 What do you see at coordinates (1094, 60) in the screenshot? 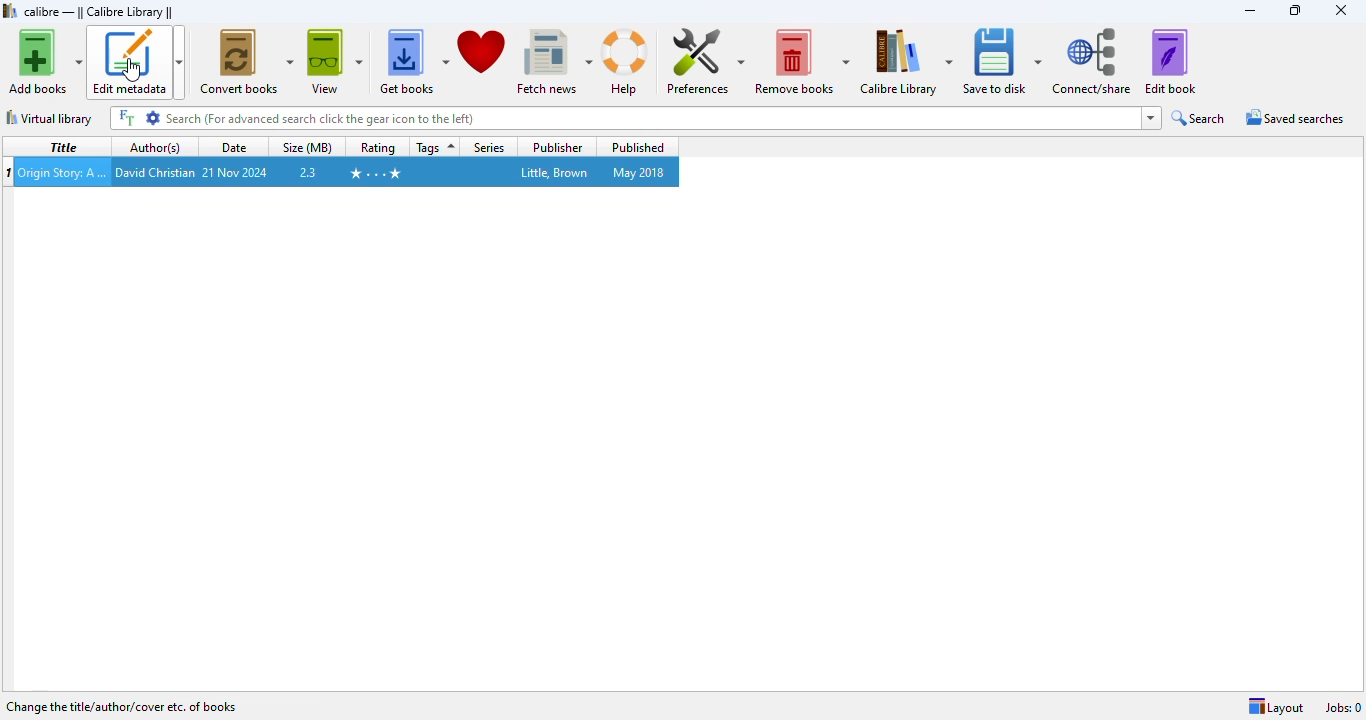
I see `connect/share` at bounding box center [1094, 60].